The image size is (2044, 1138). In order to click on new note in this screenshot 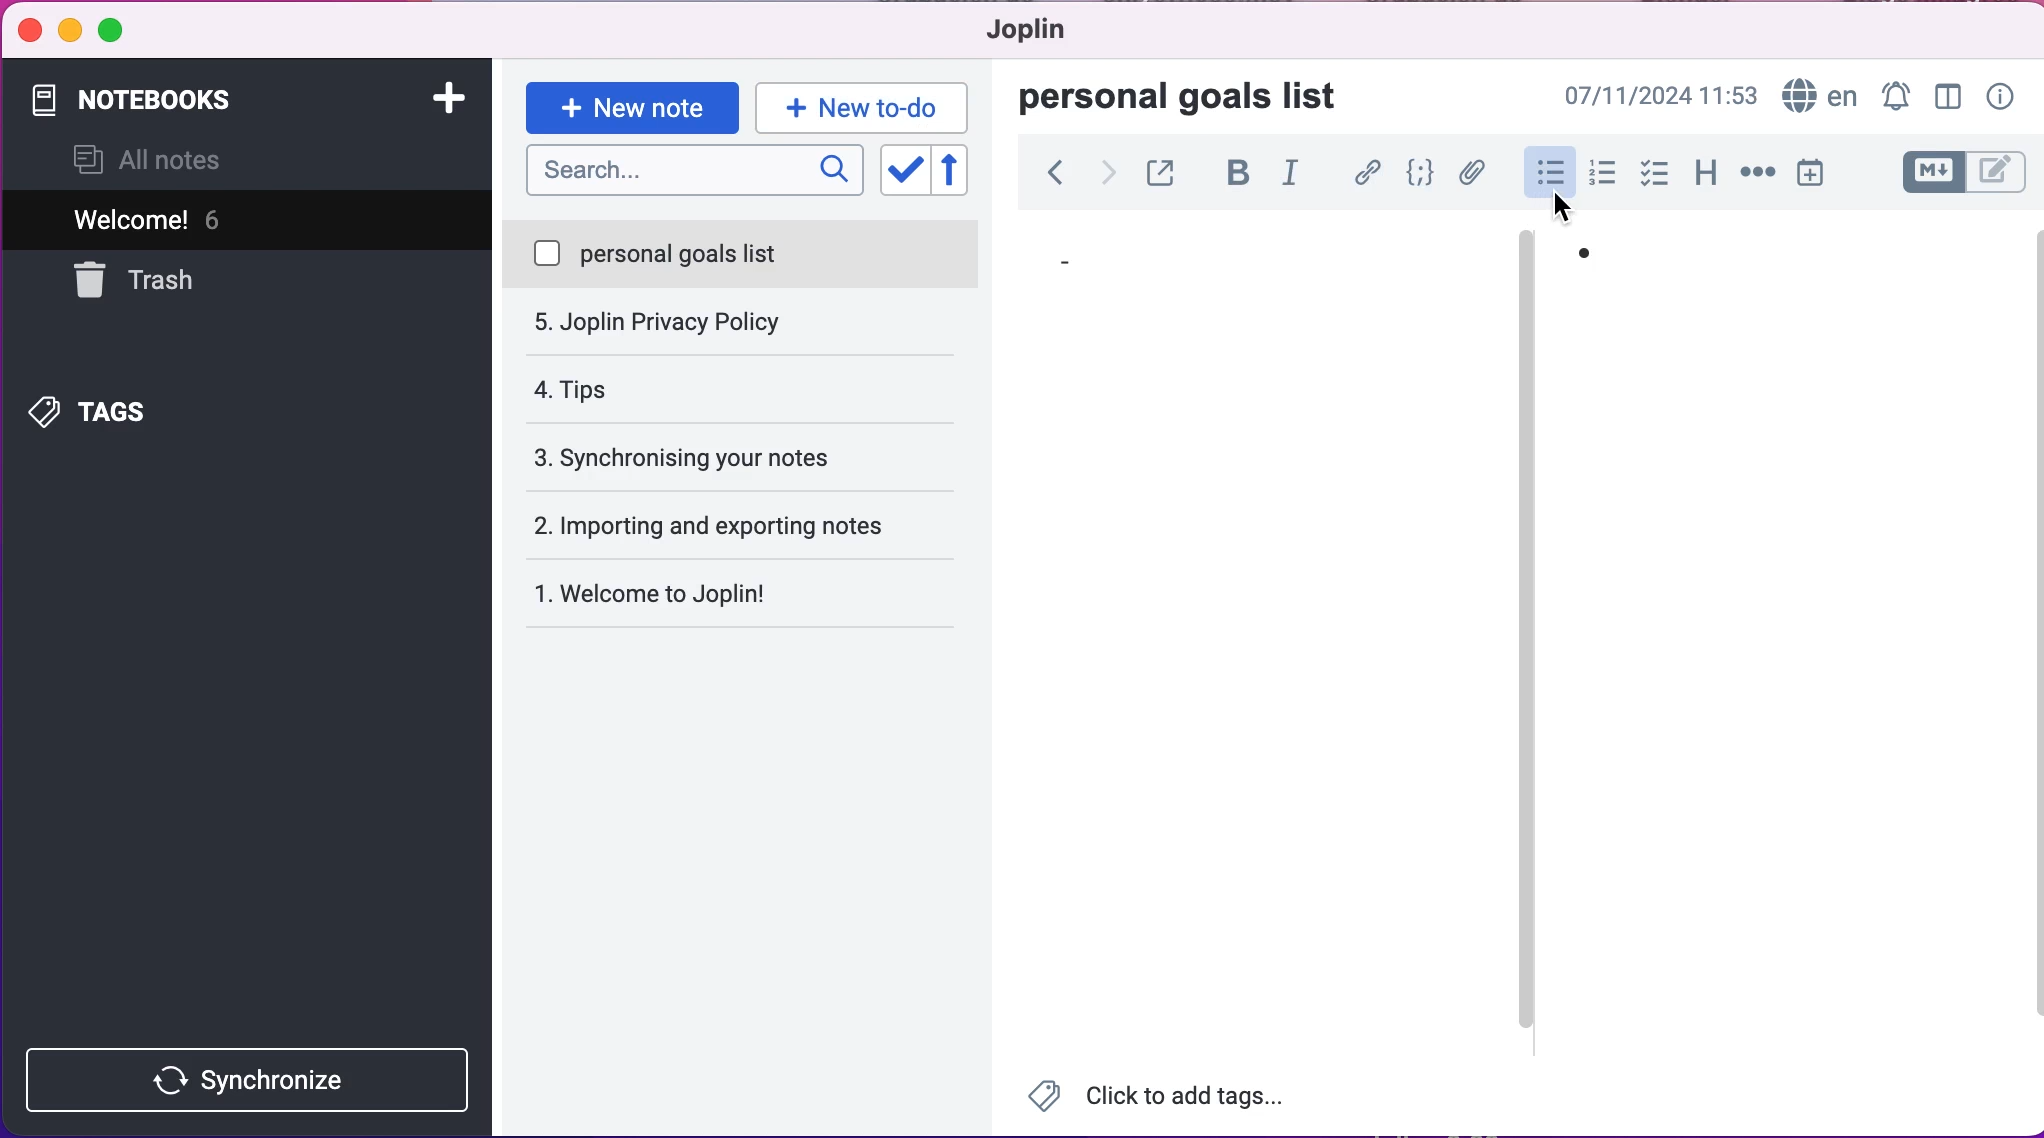, I will do `click(631, 106)`.